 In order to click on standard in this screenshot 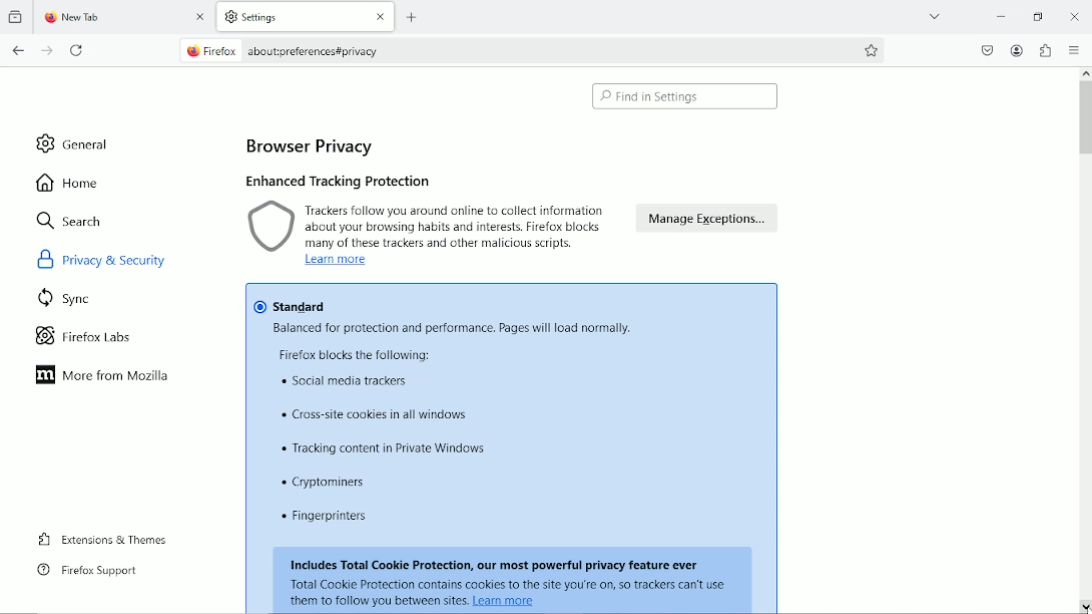, I will do `click(315, 308)`.